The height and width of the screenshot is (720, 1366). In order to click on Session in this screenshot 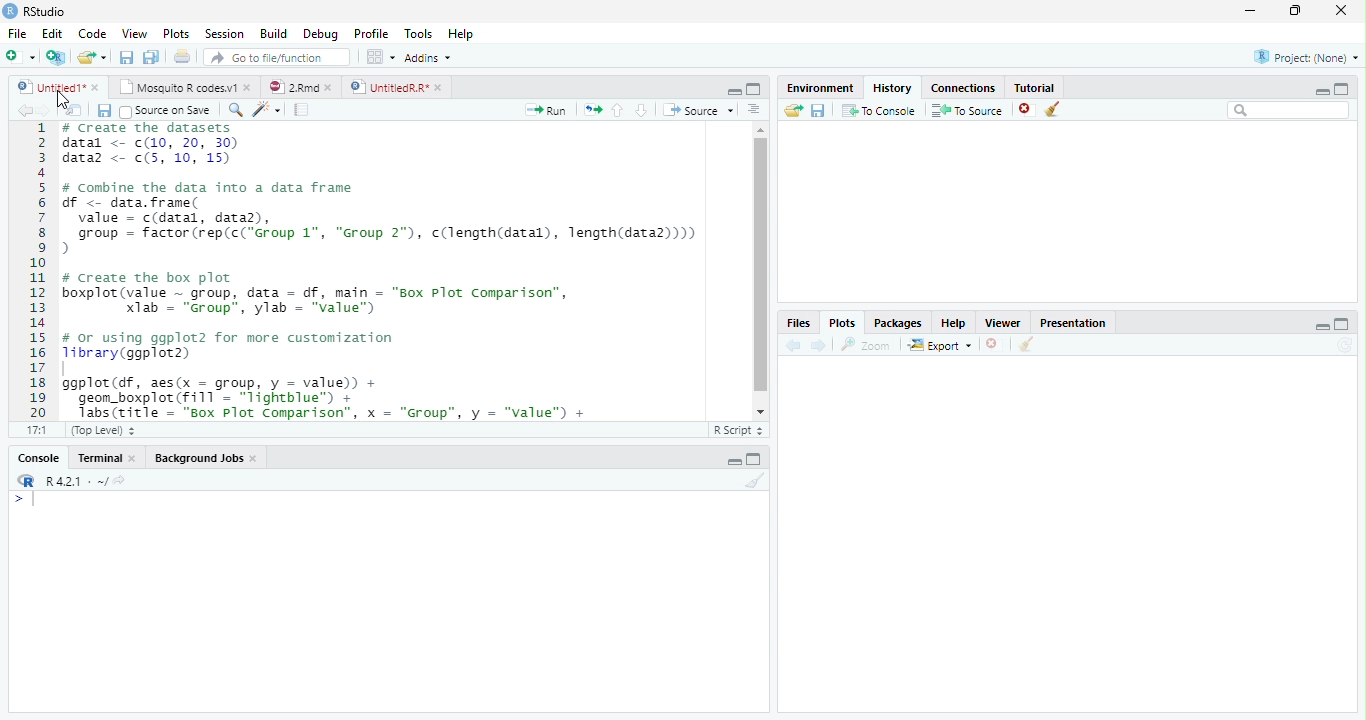, I will do `click(222, 33)`.